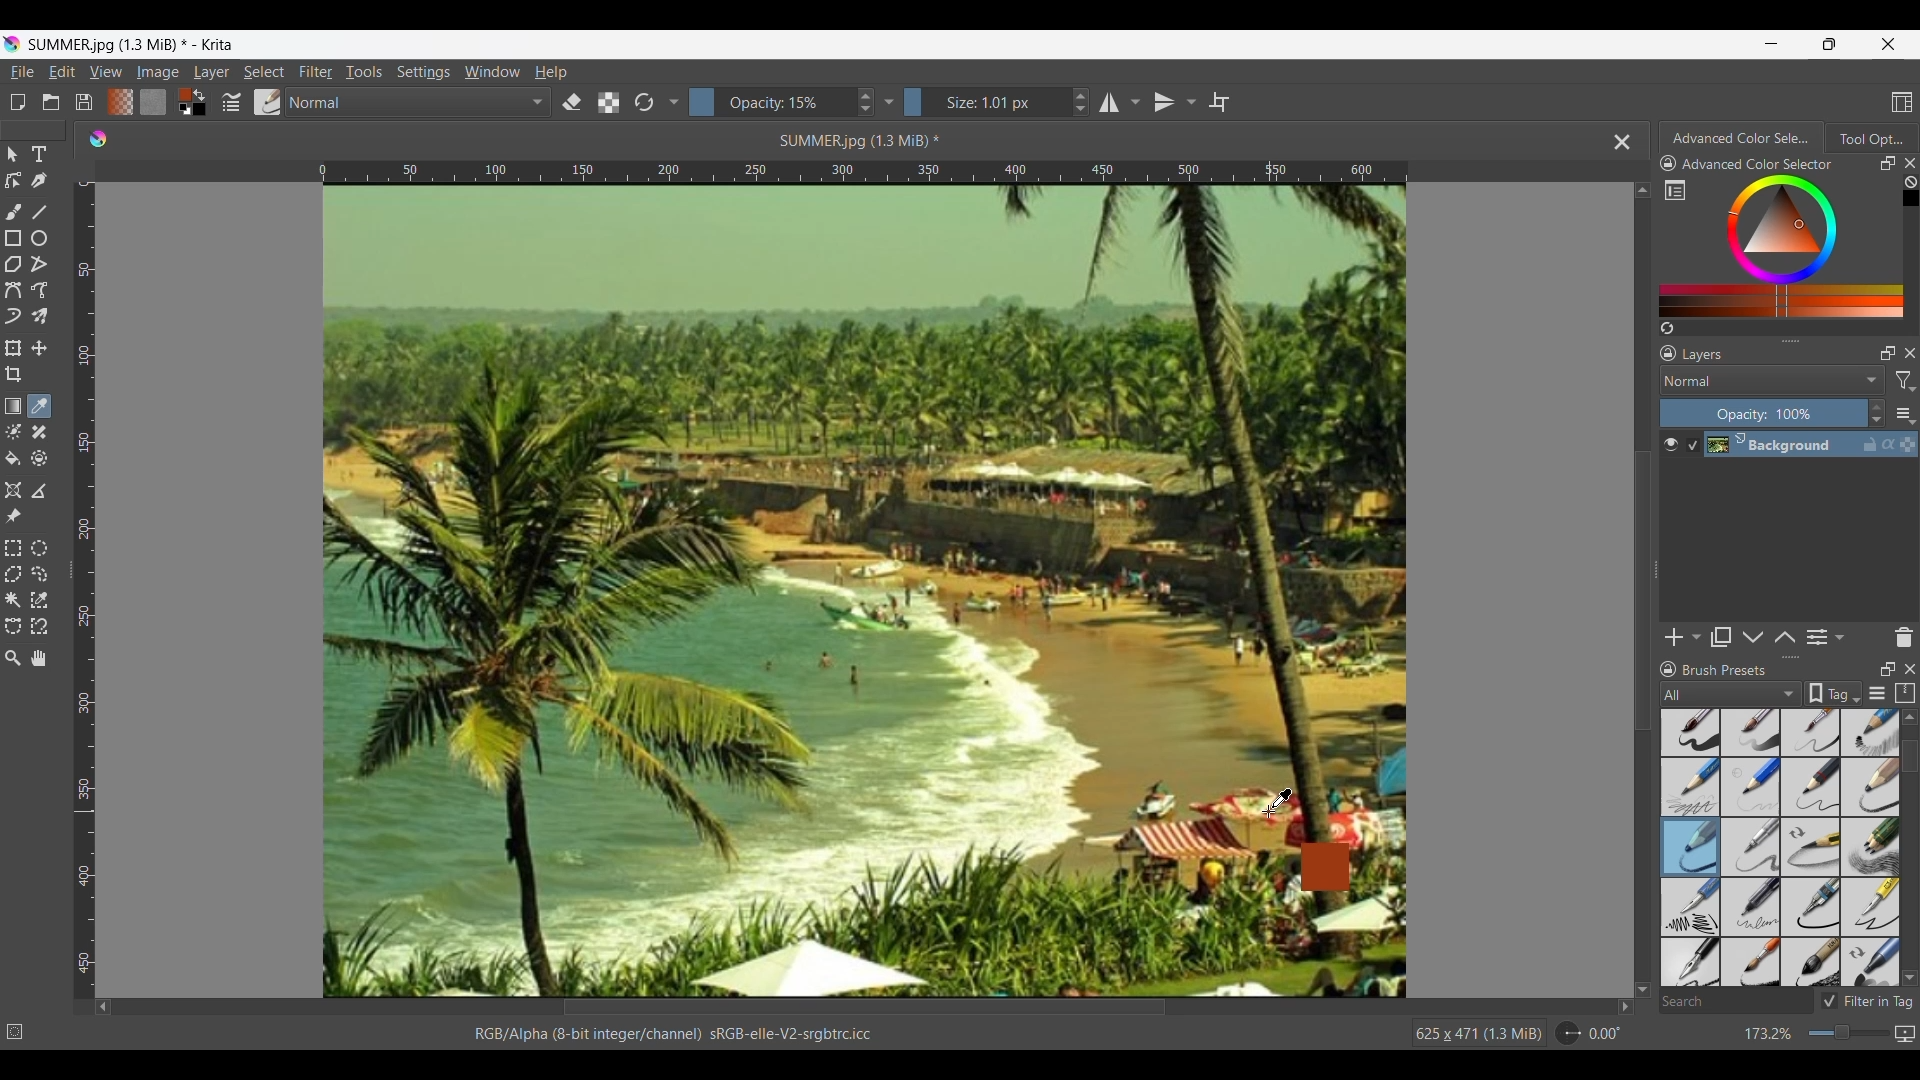 Image resolution: width=1920 pixels, height=1080 pixels. I want to click on Quick slide to top, so click(1642, 190).